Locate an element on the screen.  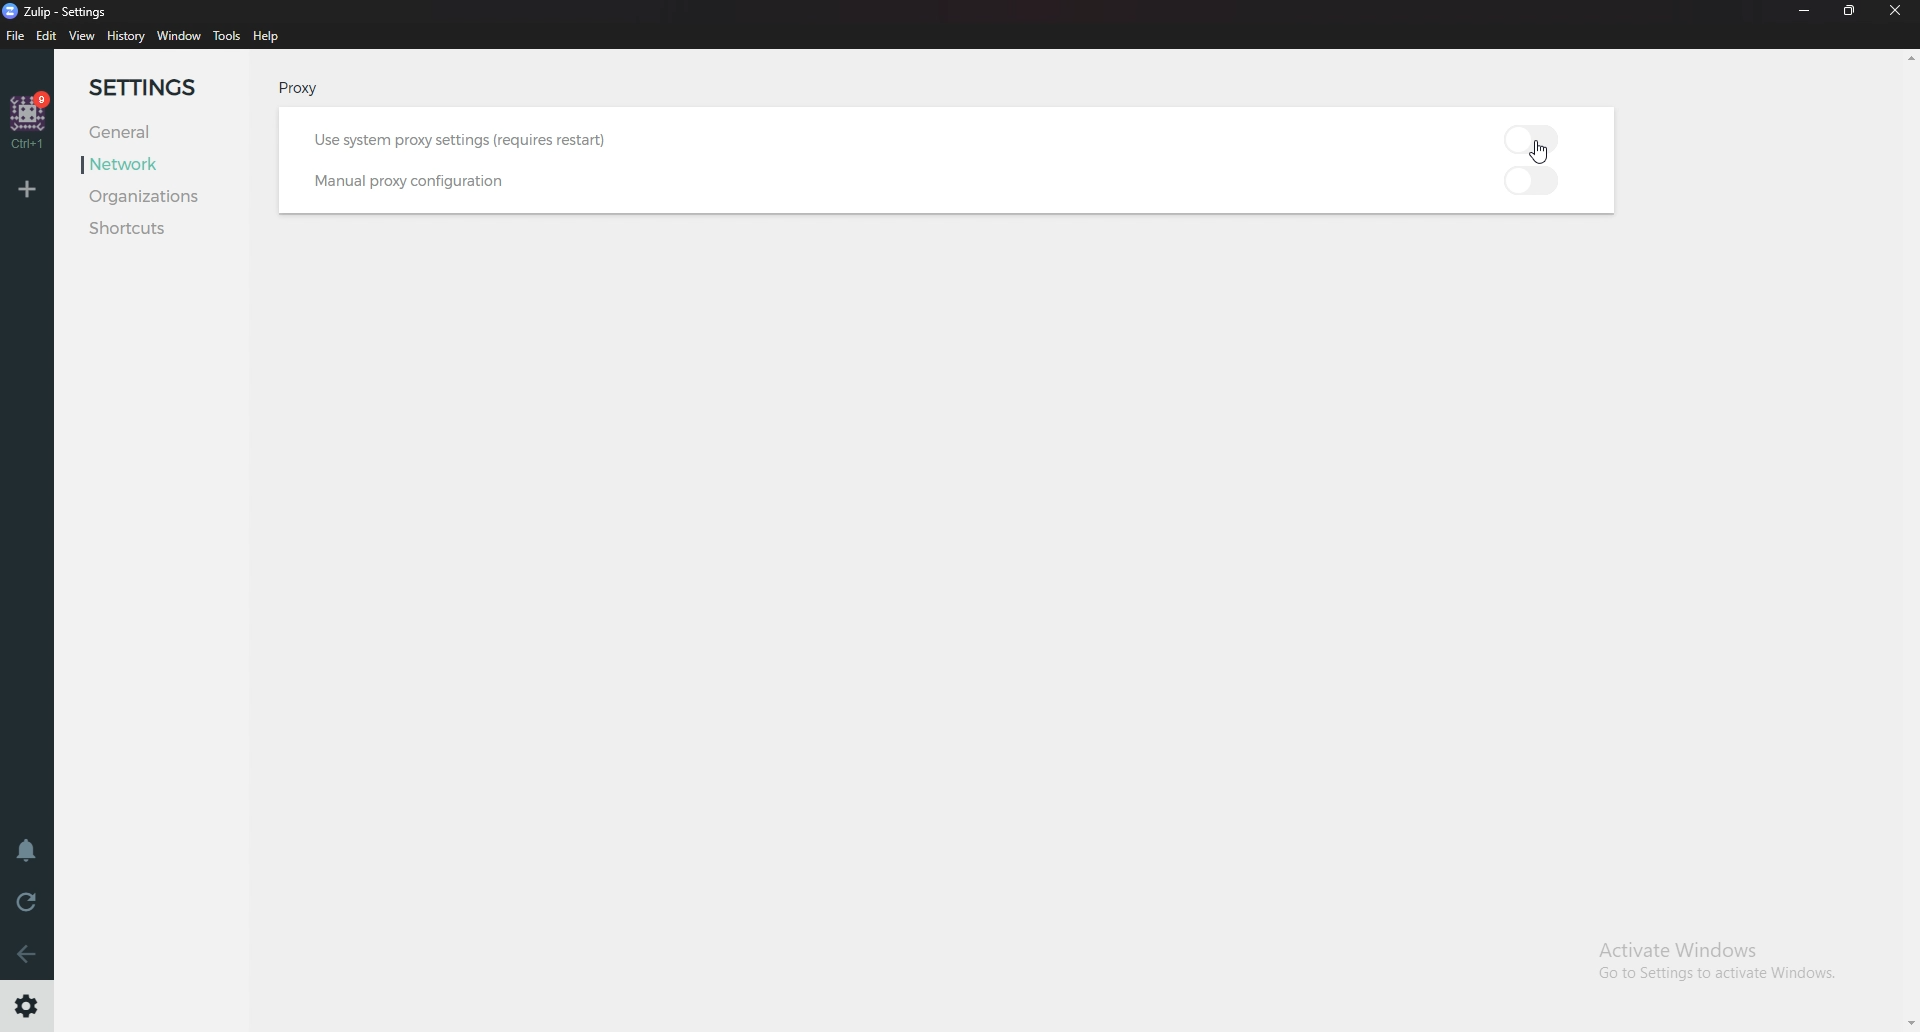
Settings is located at coordinates (28, 1006).